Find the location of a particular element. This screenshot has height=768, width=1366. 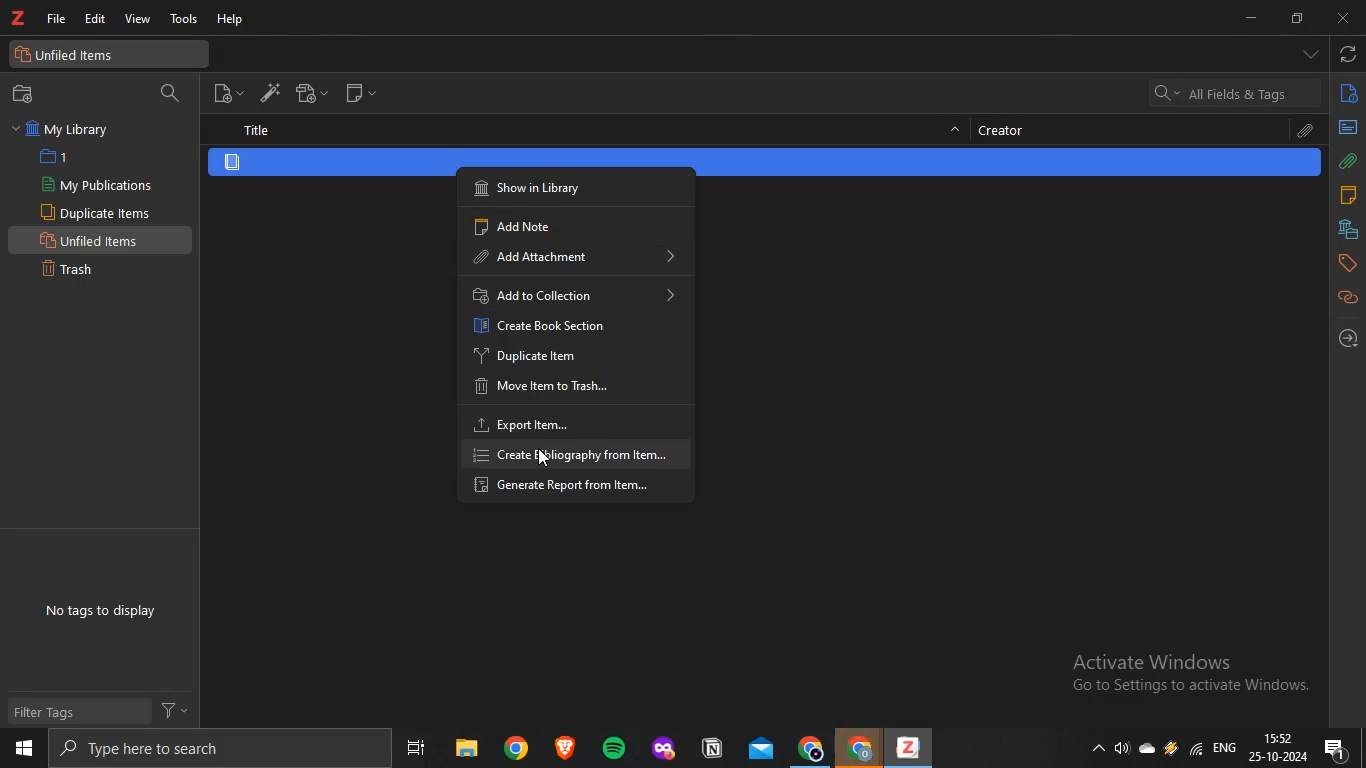

Active windows is located at coordinates (1190, 677).